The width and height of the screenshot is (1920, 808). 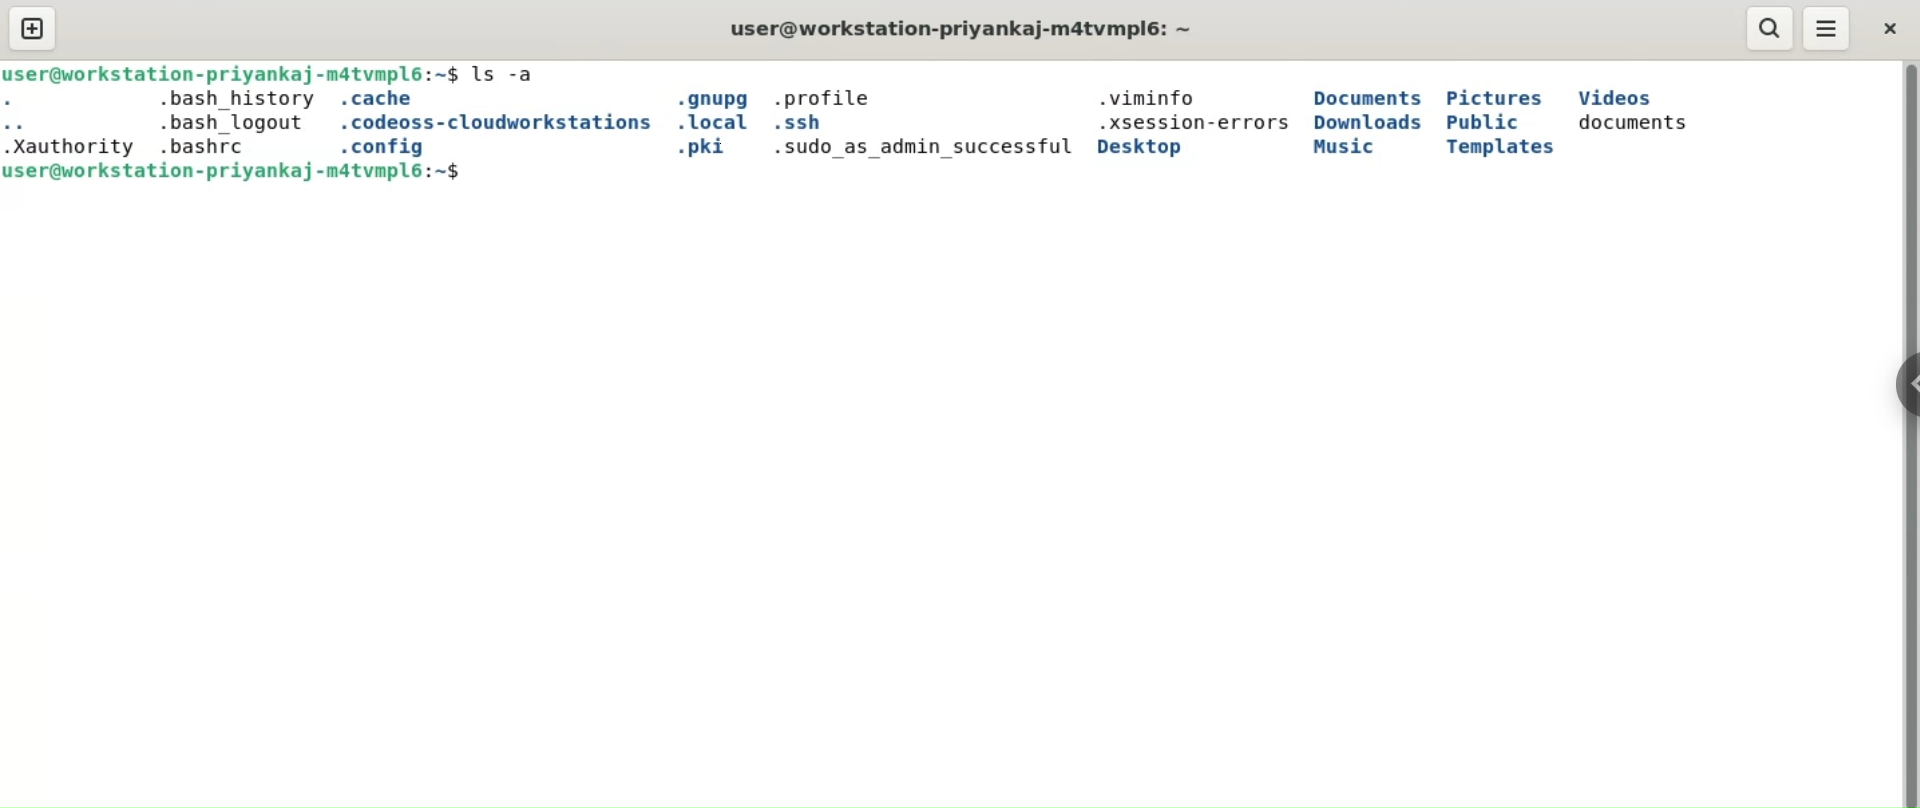 What do you see at coordinates (1496, 97) in the screenshot?
I see `Pictures` at bounding box center [1496, 97].